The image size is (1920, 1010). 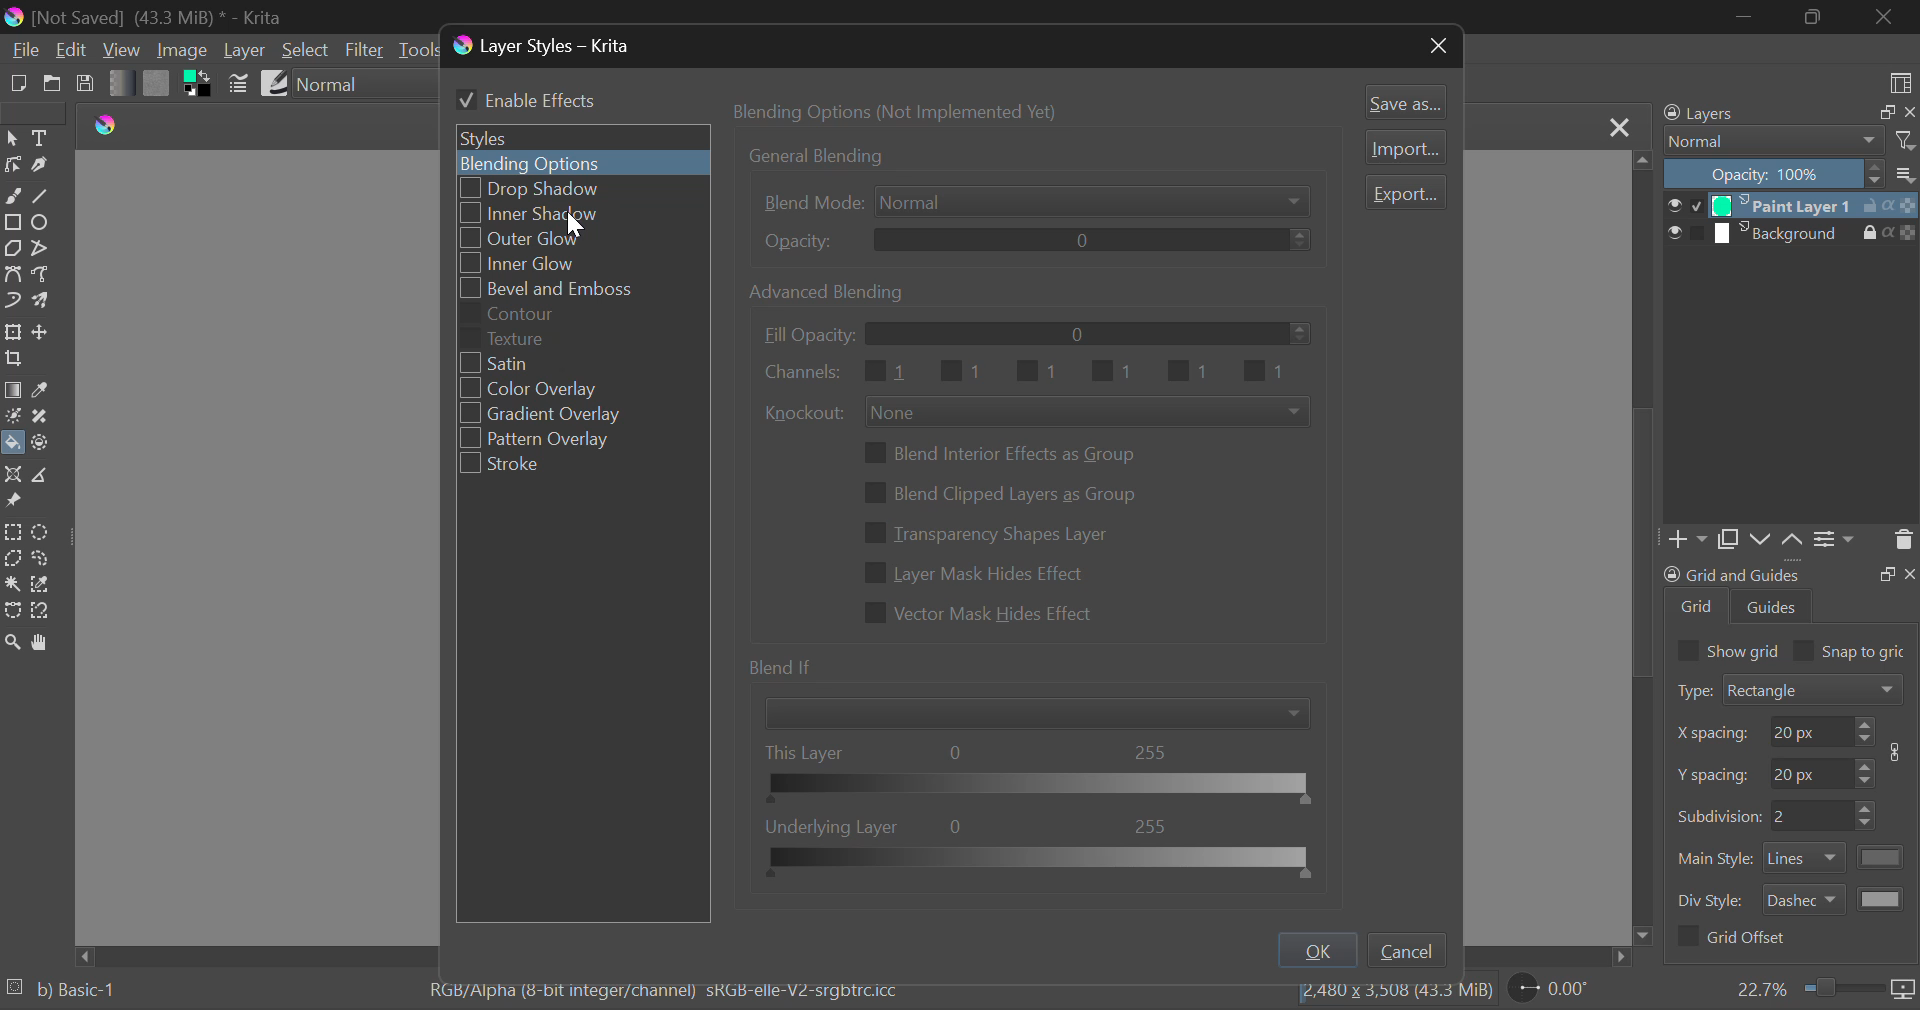 What do you see at coordinates (41, 165) in the screenshot?
I see `Calligraphic Tool` at bounding box center [41, 165].